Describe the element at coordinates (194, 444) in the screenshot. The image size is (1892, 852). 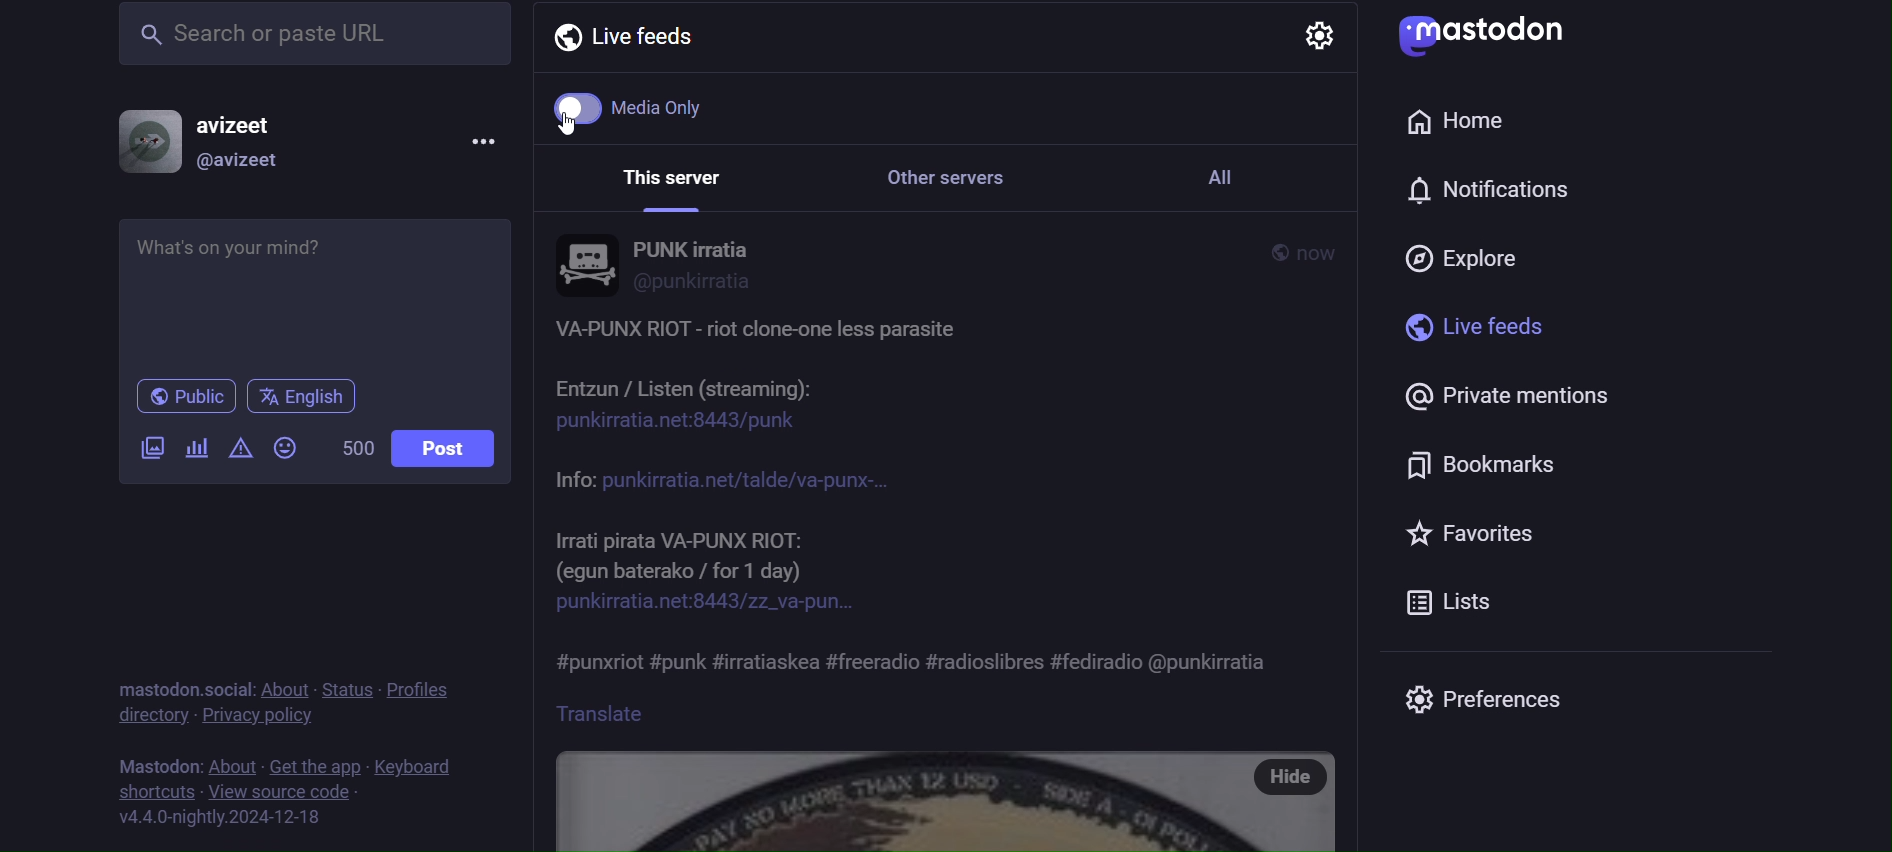
I see `add a poll` at that location.